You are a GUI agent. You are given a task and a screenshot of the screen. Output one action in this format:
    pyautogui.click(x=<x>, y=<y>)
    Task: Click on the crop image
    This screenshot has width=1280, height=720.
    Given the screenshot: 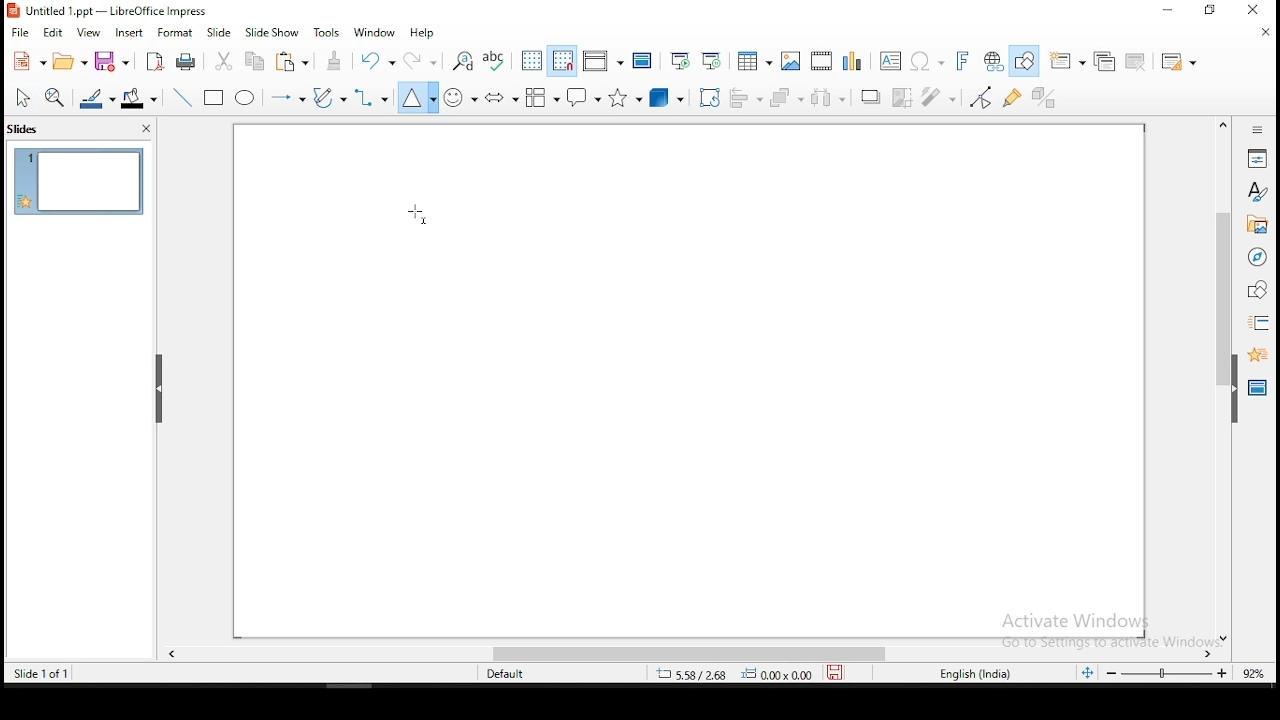 What is the action you would take?
    pyautogui.click(x=904, y=96)
    